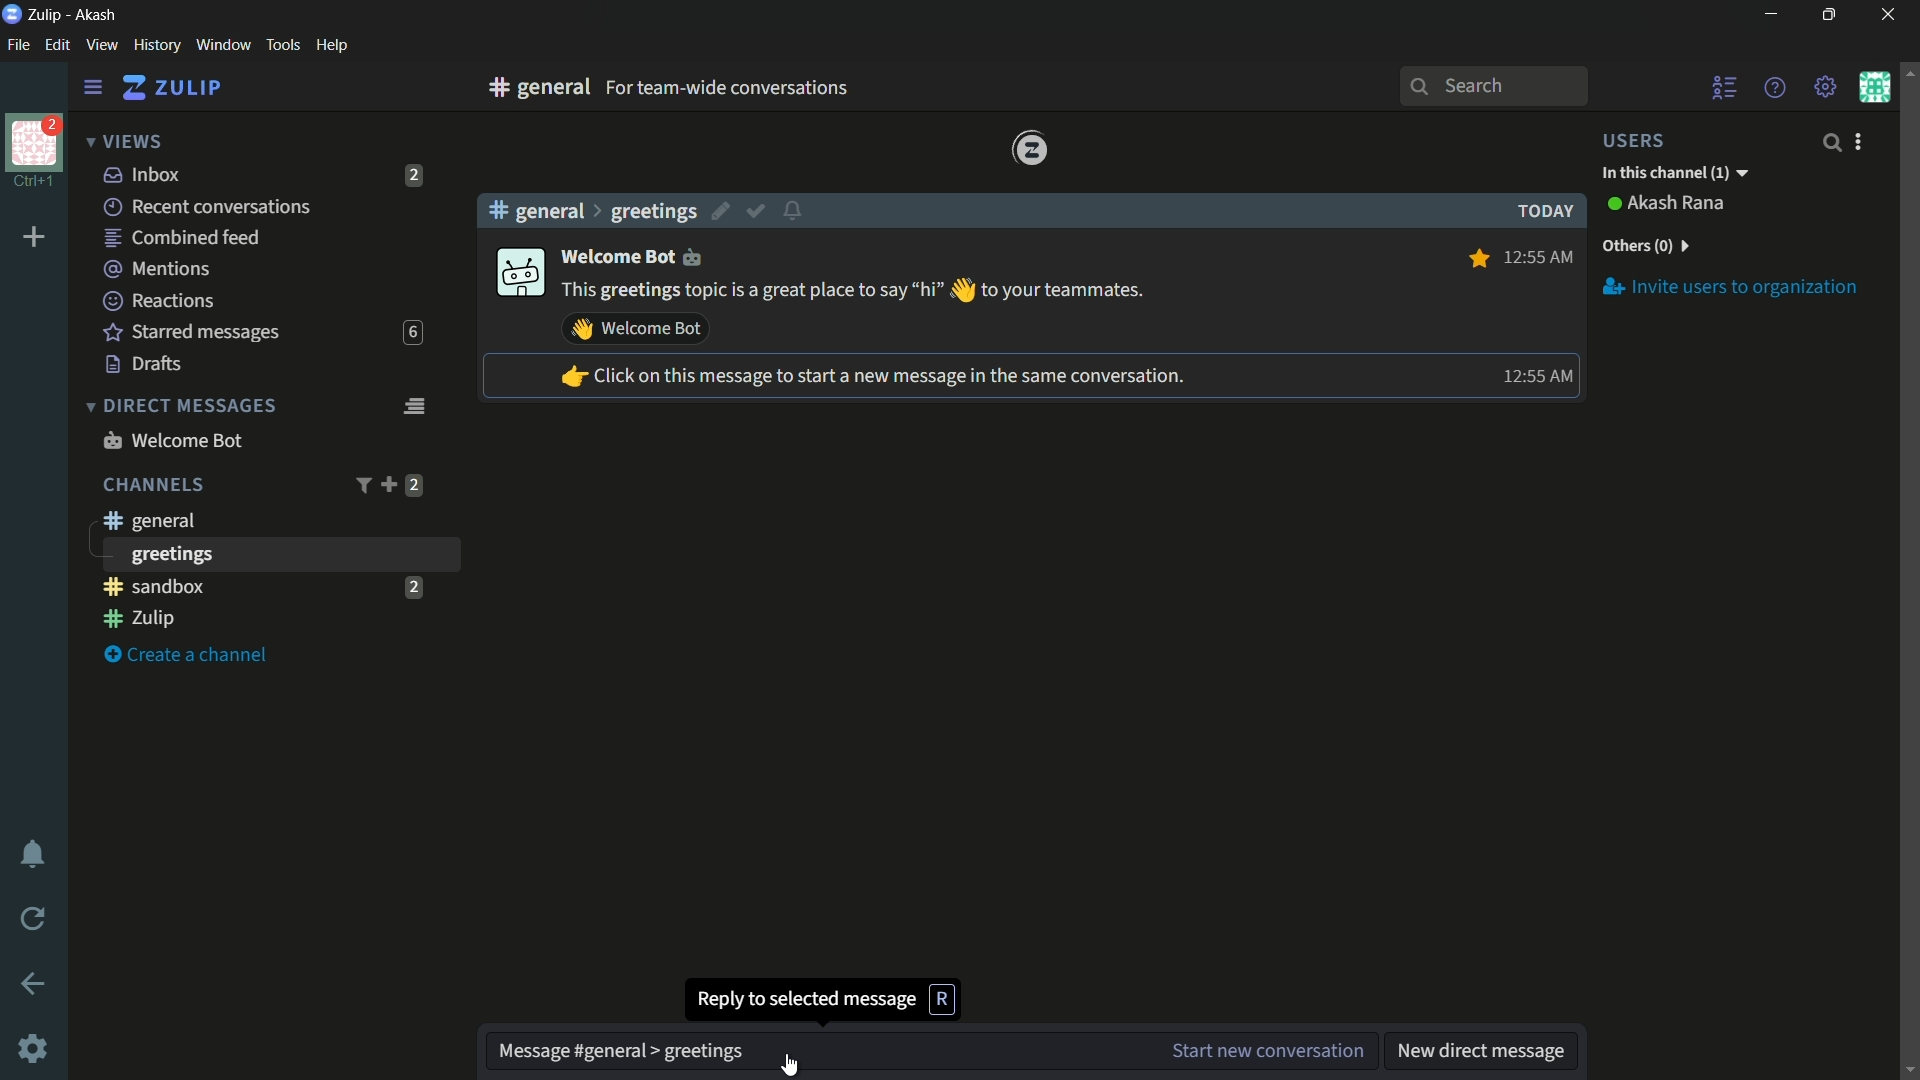 The image size is (1920, 1080). I want to click on user list, so click(1726, 87).